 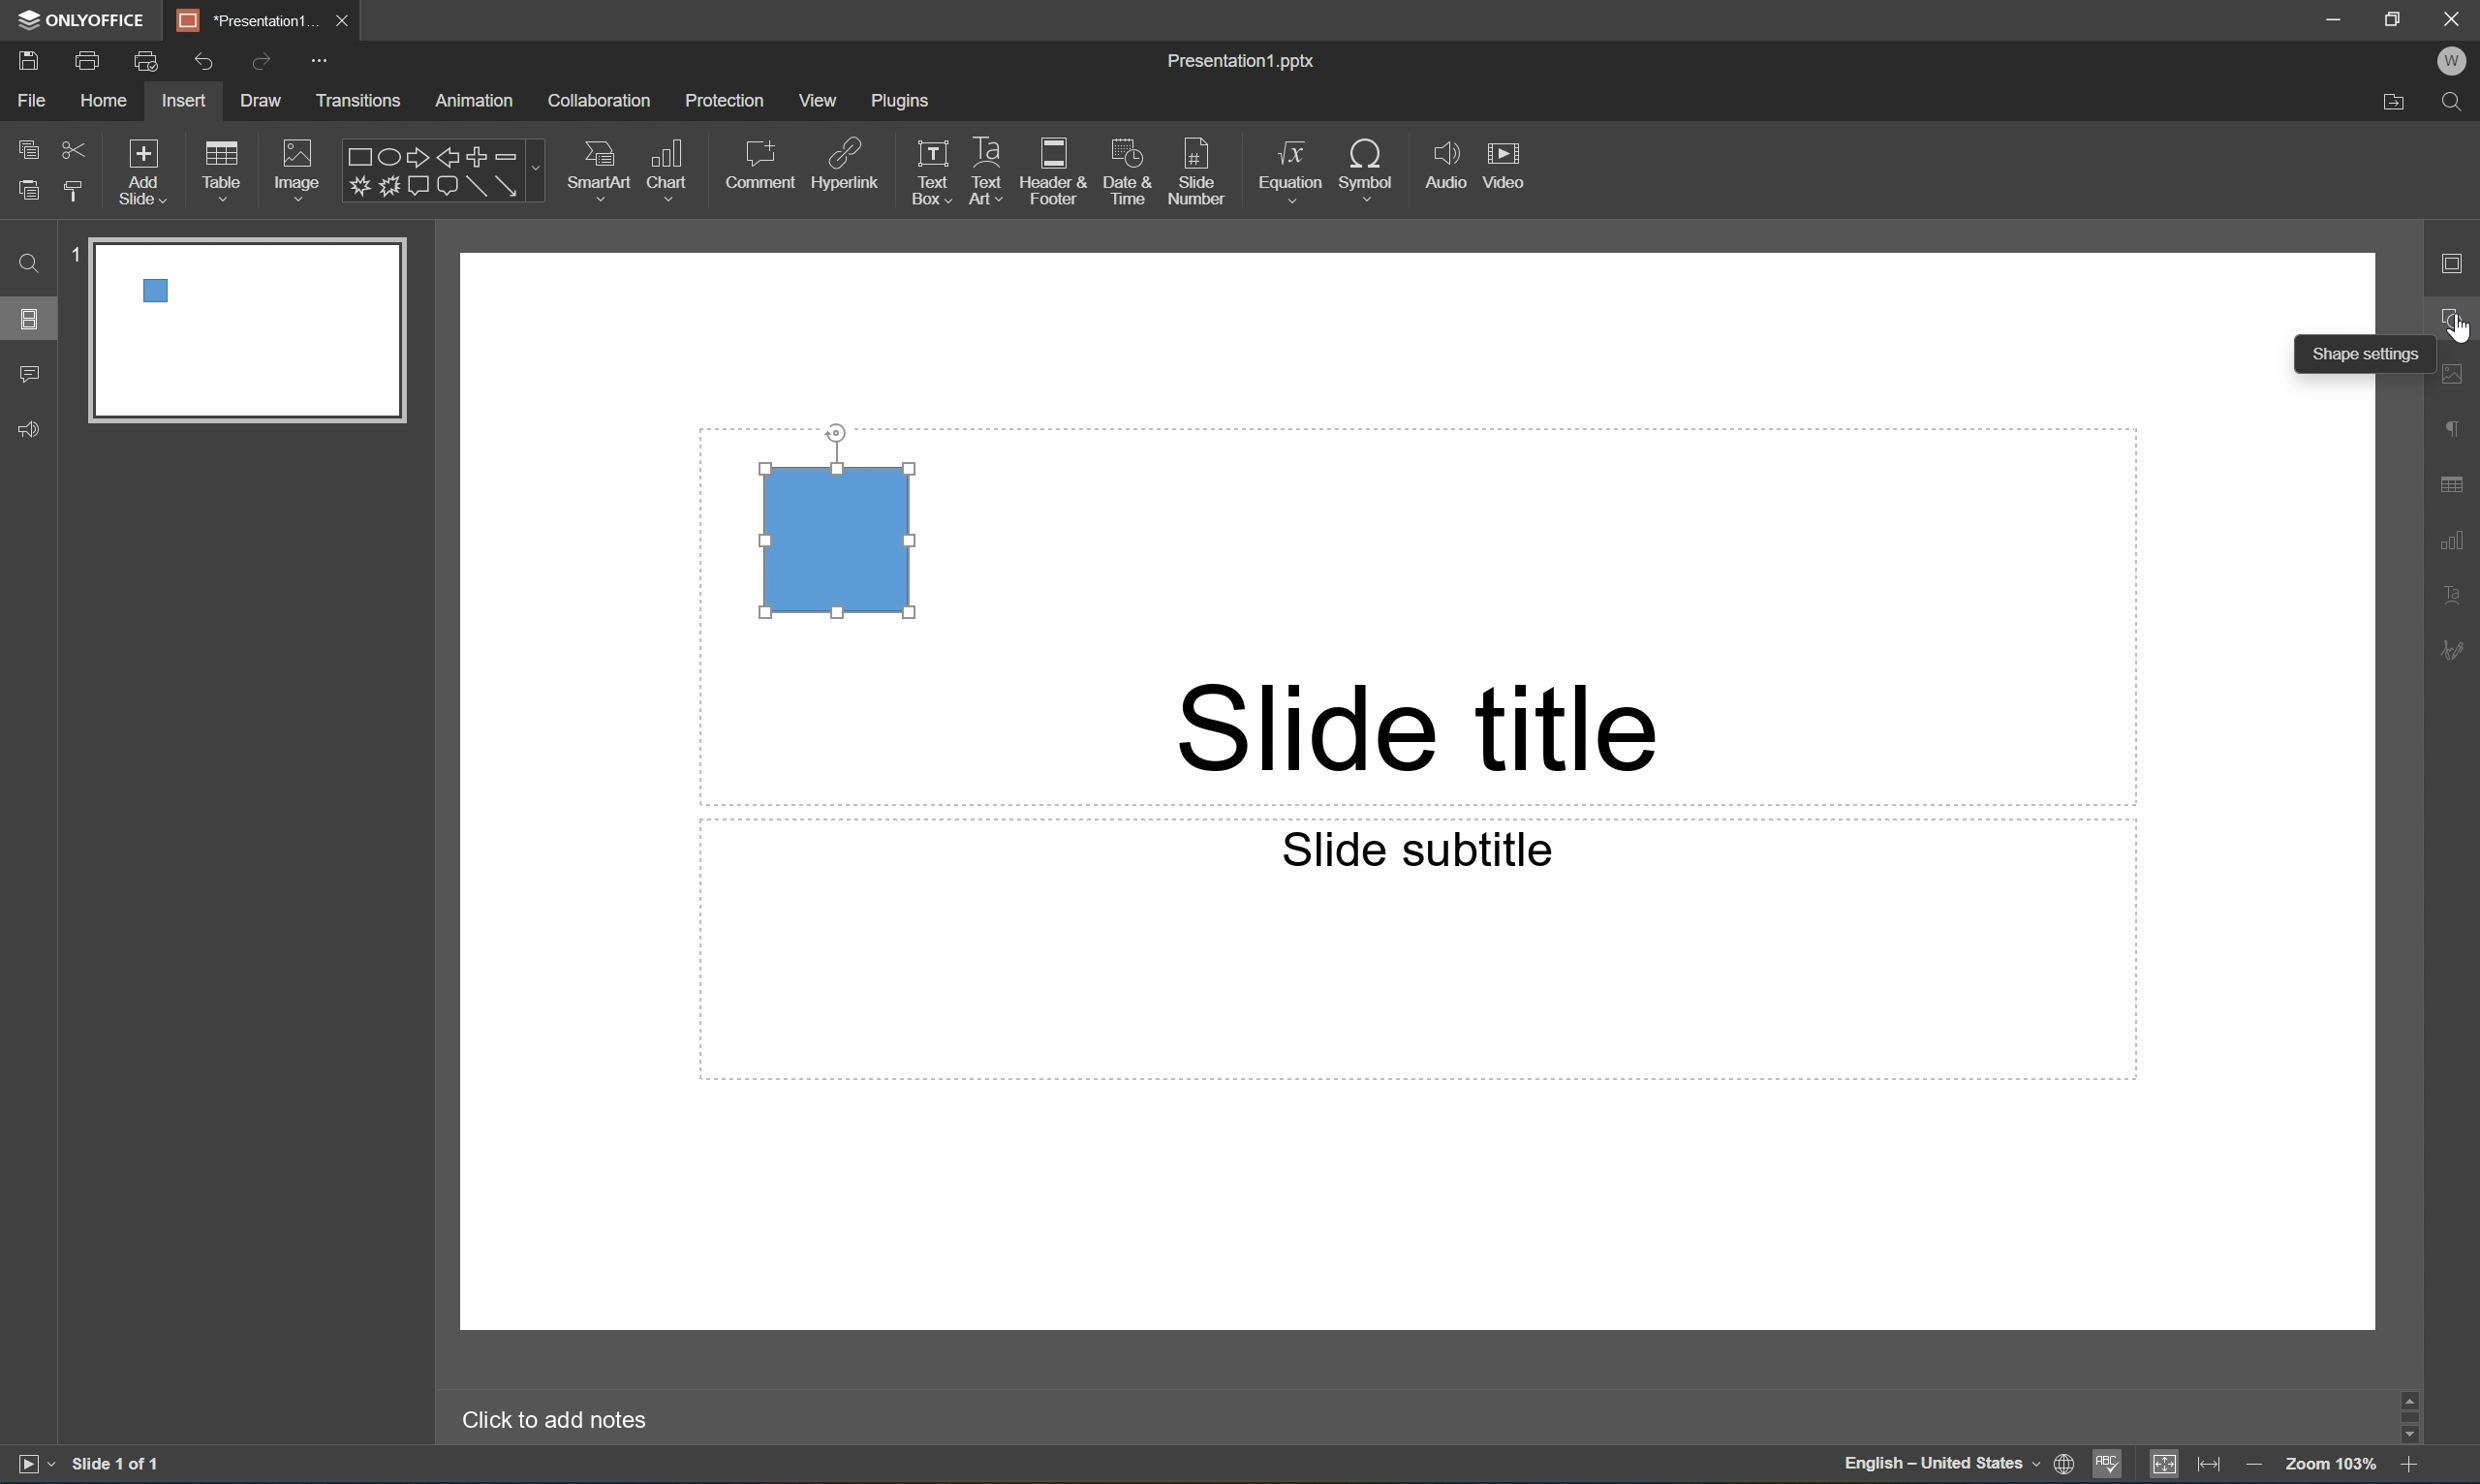 What do you see at coordinates (386, 159) in the screenshot?
I see `Ellipse` at bounding box center [386, 159].